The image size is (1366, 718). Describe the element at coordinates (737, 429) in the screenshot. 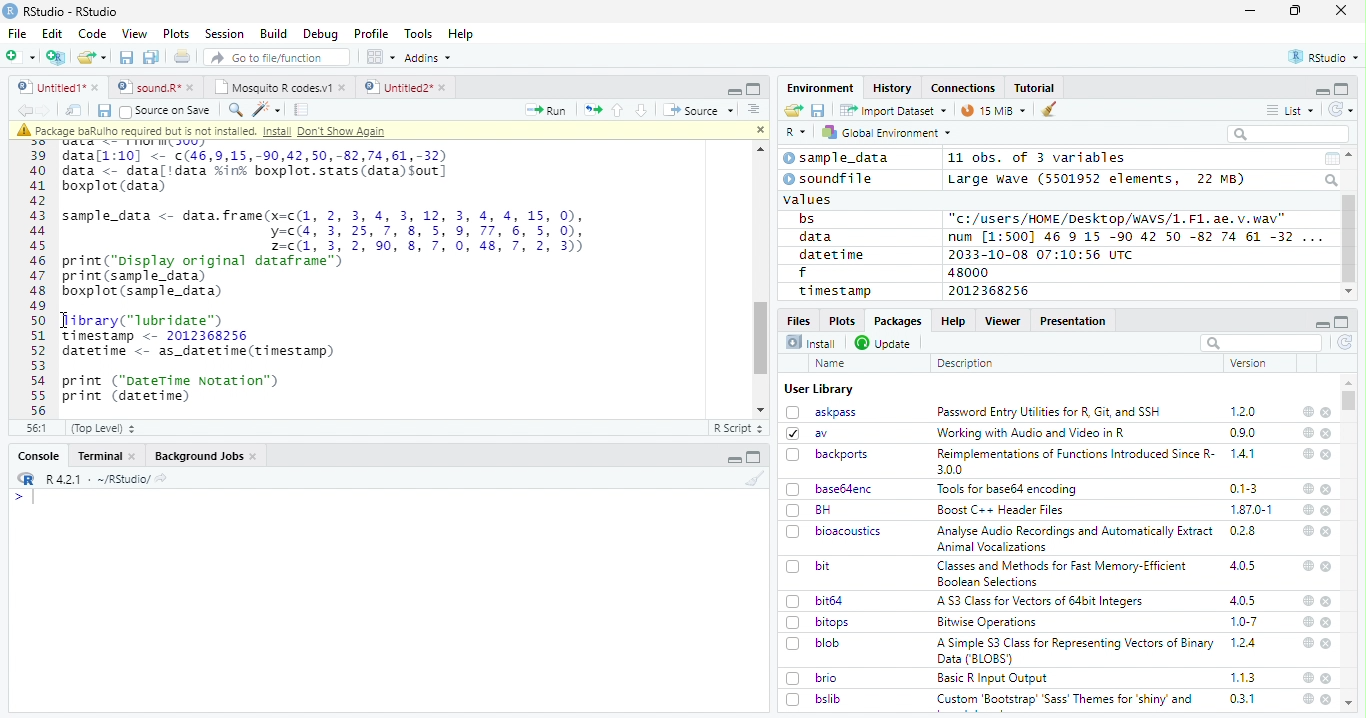

I see `R Script` at that location.